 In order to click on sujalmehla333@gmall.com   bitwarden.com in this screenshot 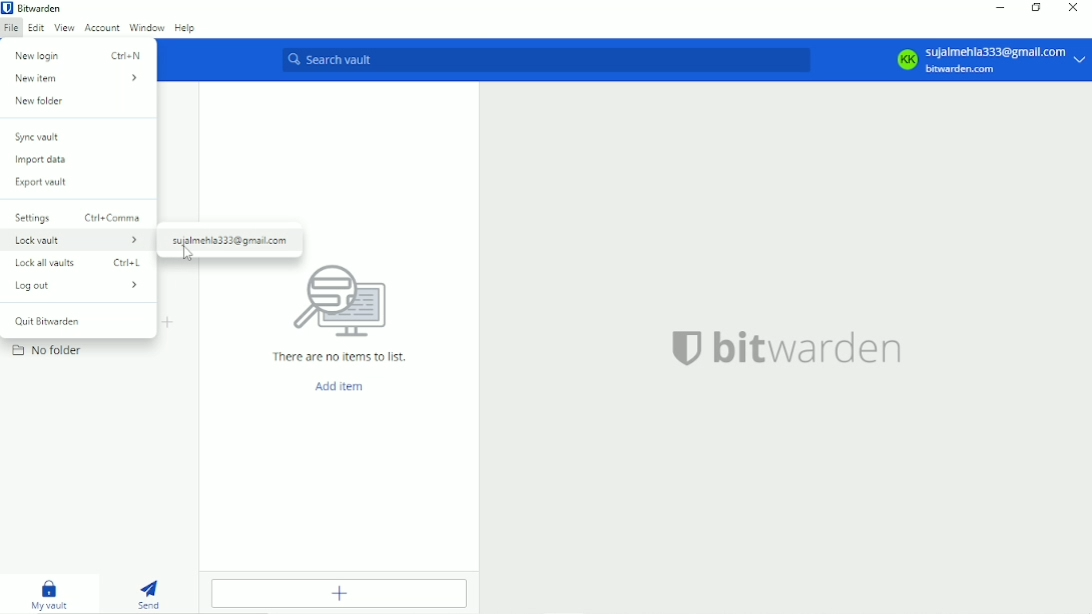, I will do `click(993, 60)`.